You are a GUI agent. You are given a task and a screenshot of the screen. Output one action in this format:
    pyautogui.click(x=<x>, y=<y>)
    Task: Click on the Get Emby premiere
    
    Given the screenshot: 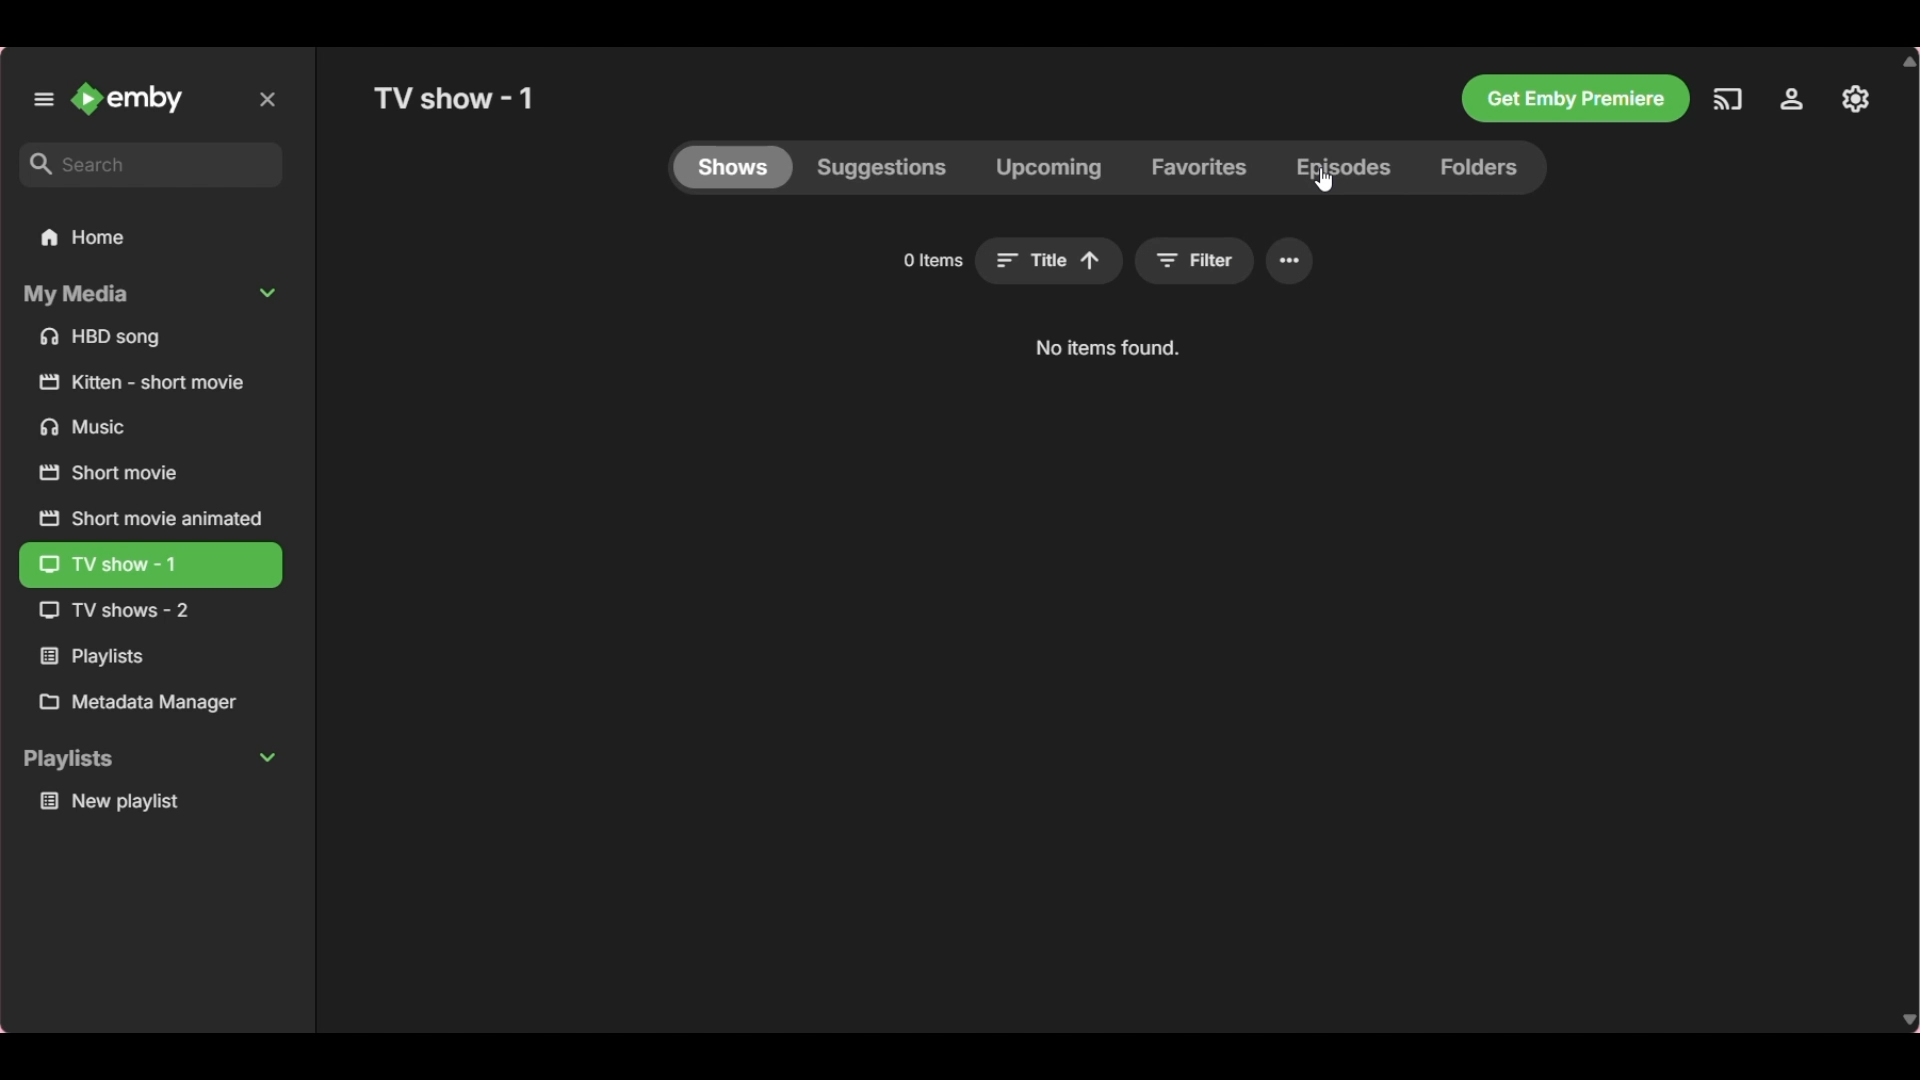 What is the action you would take?
    pyautogui.click(x=1575, y=99)
    